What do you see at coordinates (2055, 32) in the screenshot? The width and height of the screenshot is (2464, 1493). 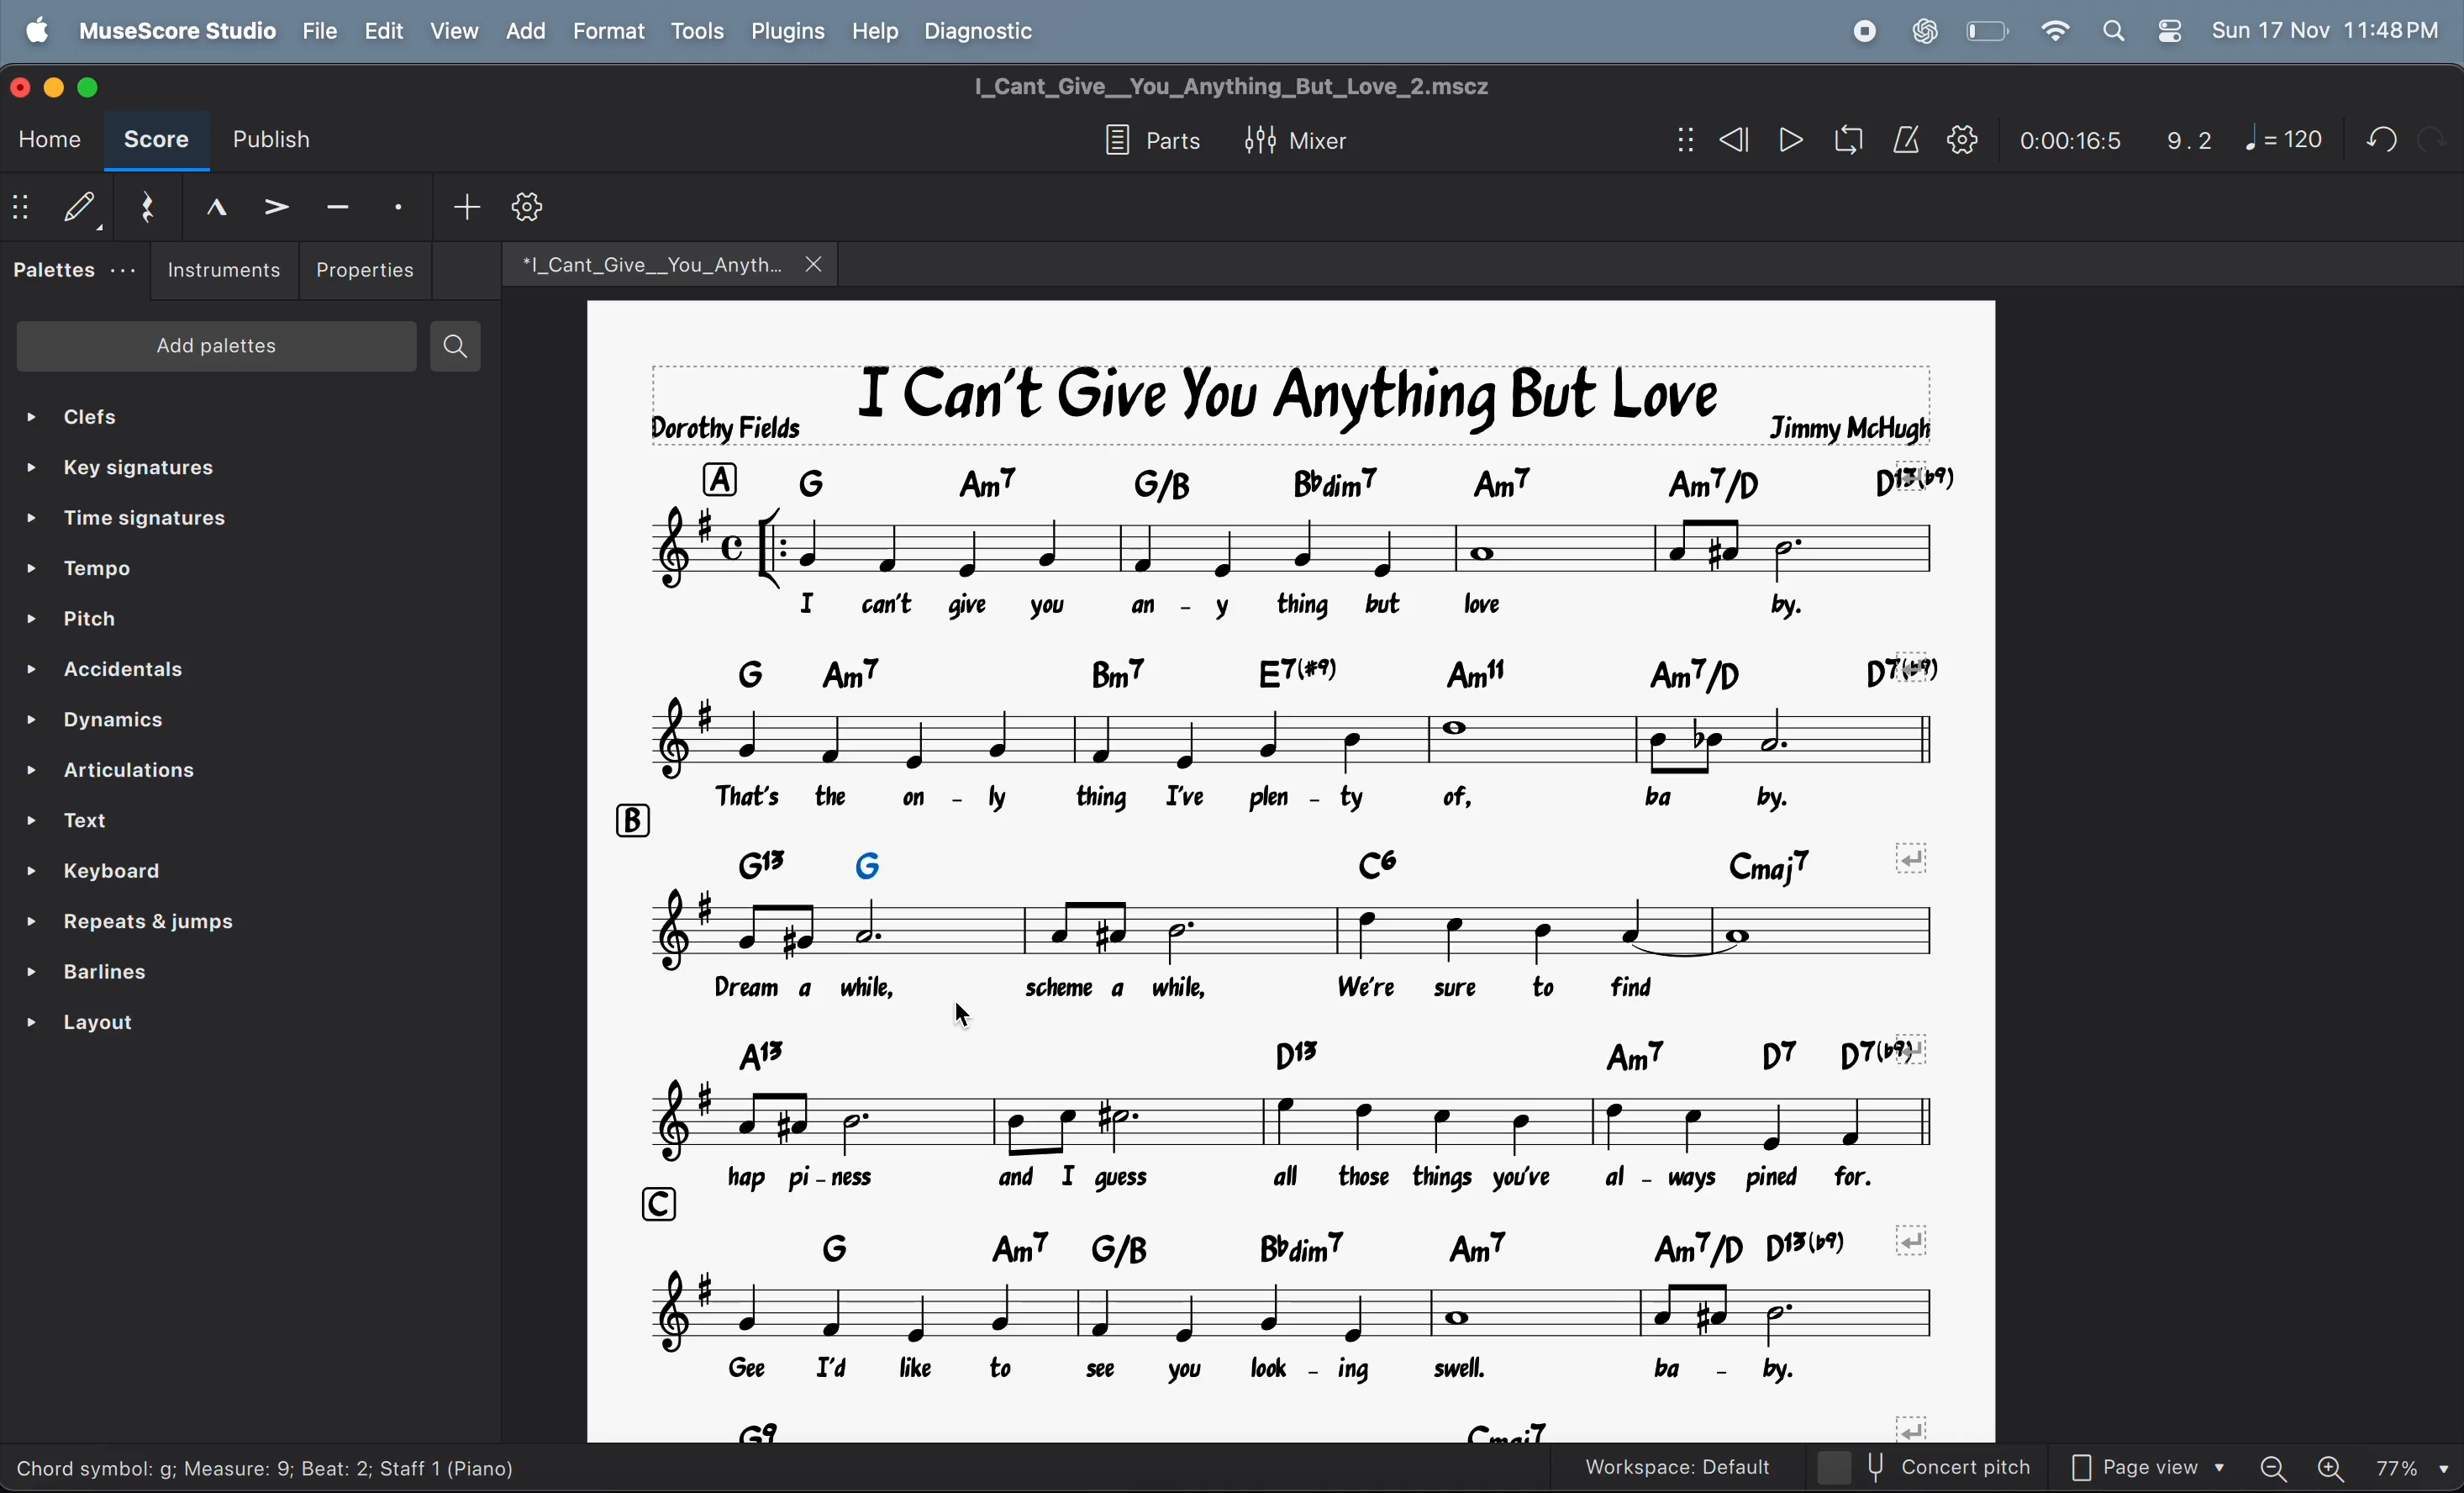 I see `wifi` at bounding box center [2055, 32].